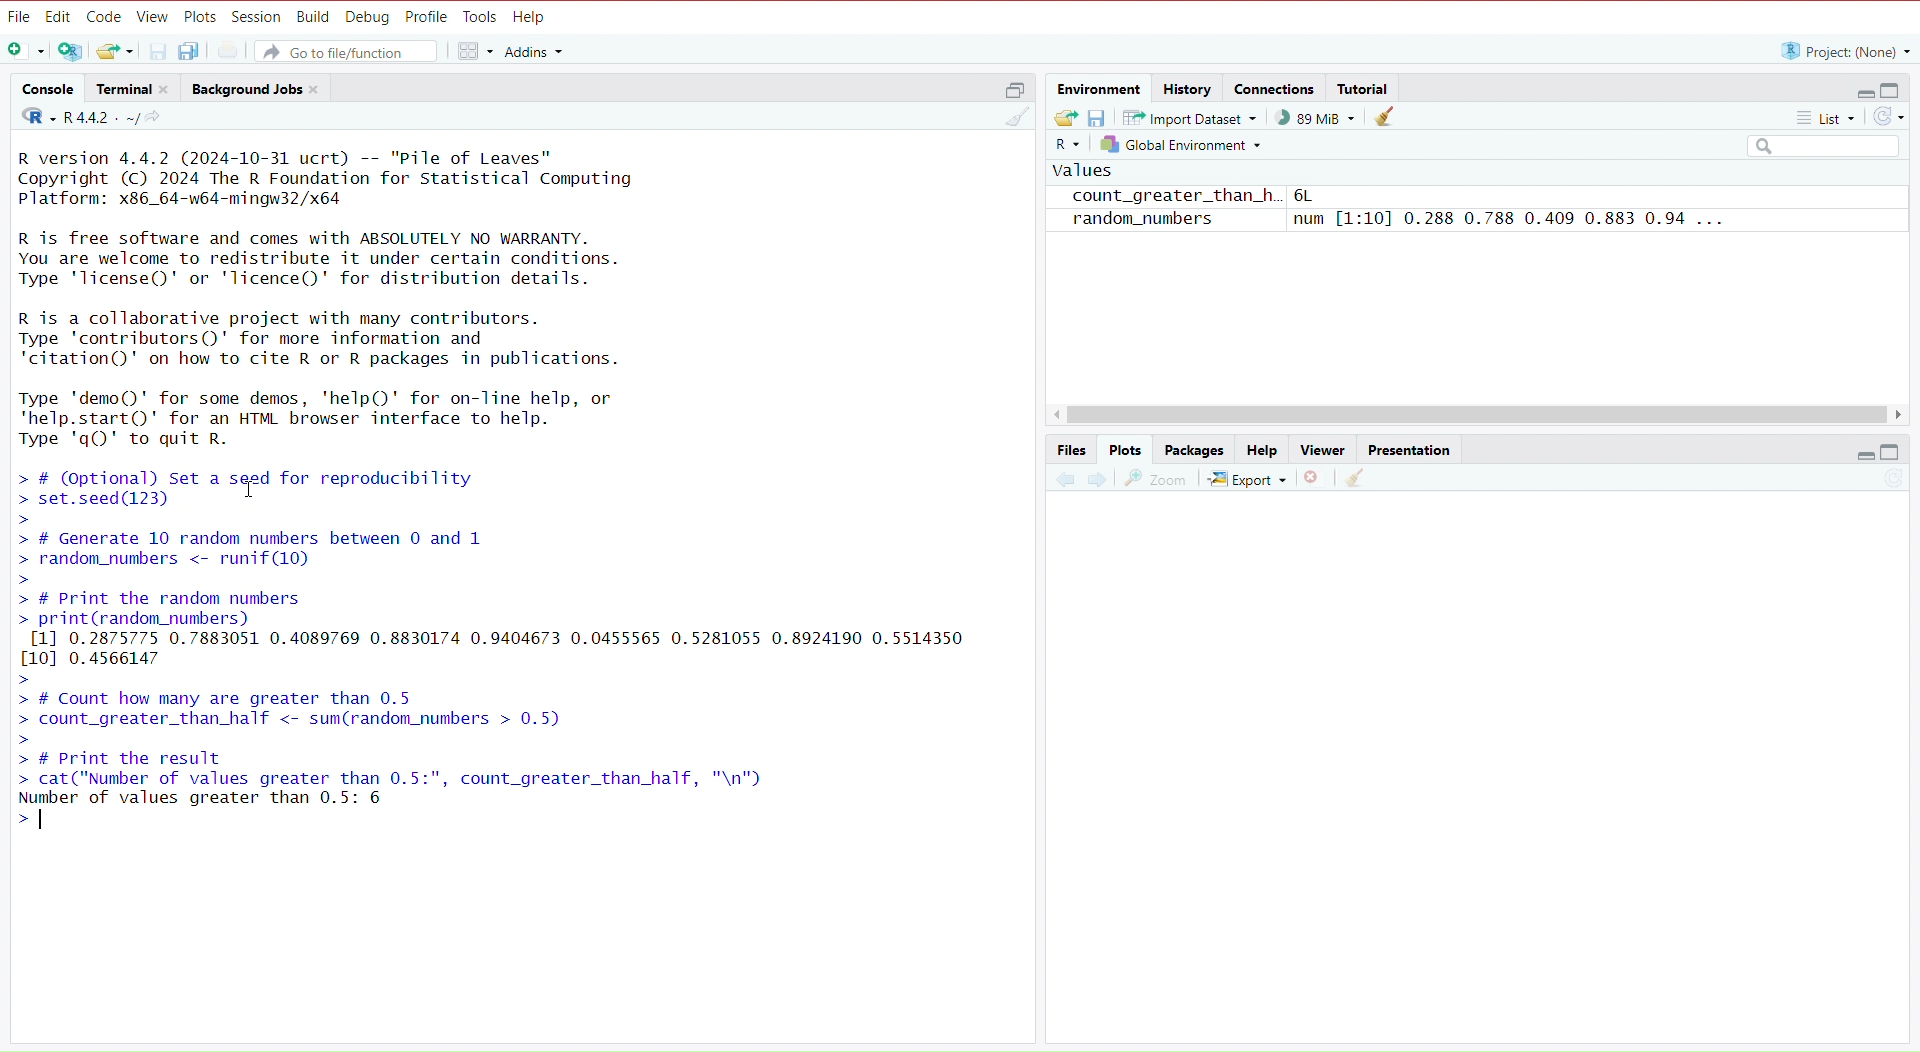 The height and width of the screenshot is (1052, 1920). I want to click on Profile, so click(427, 16).